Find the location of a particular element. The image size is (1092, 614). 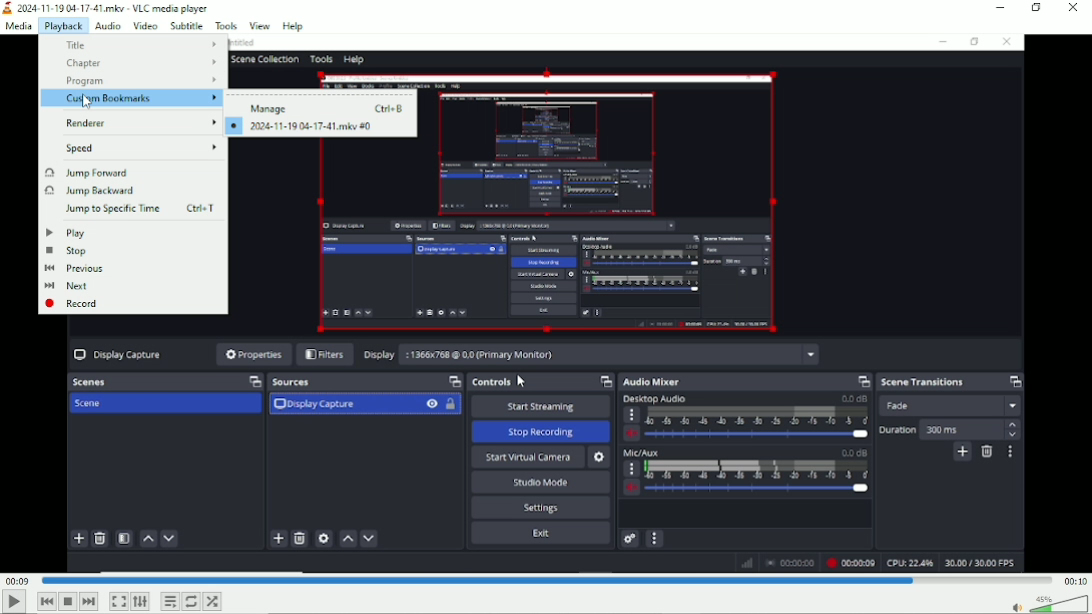

renderer is located at coordinates (134, 123).